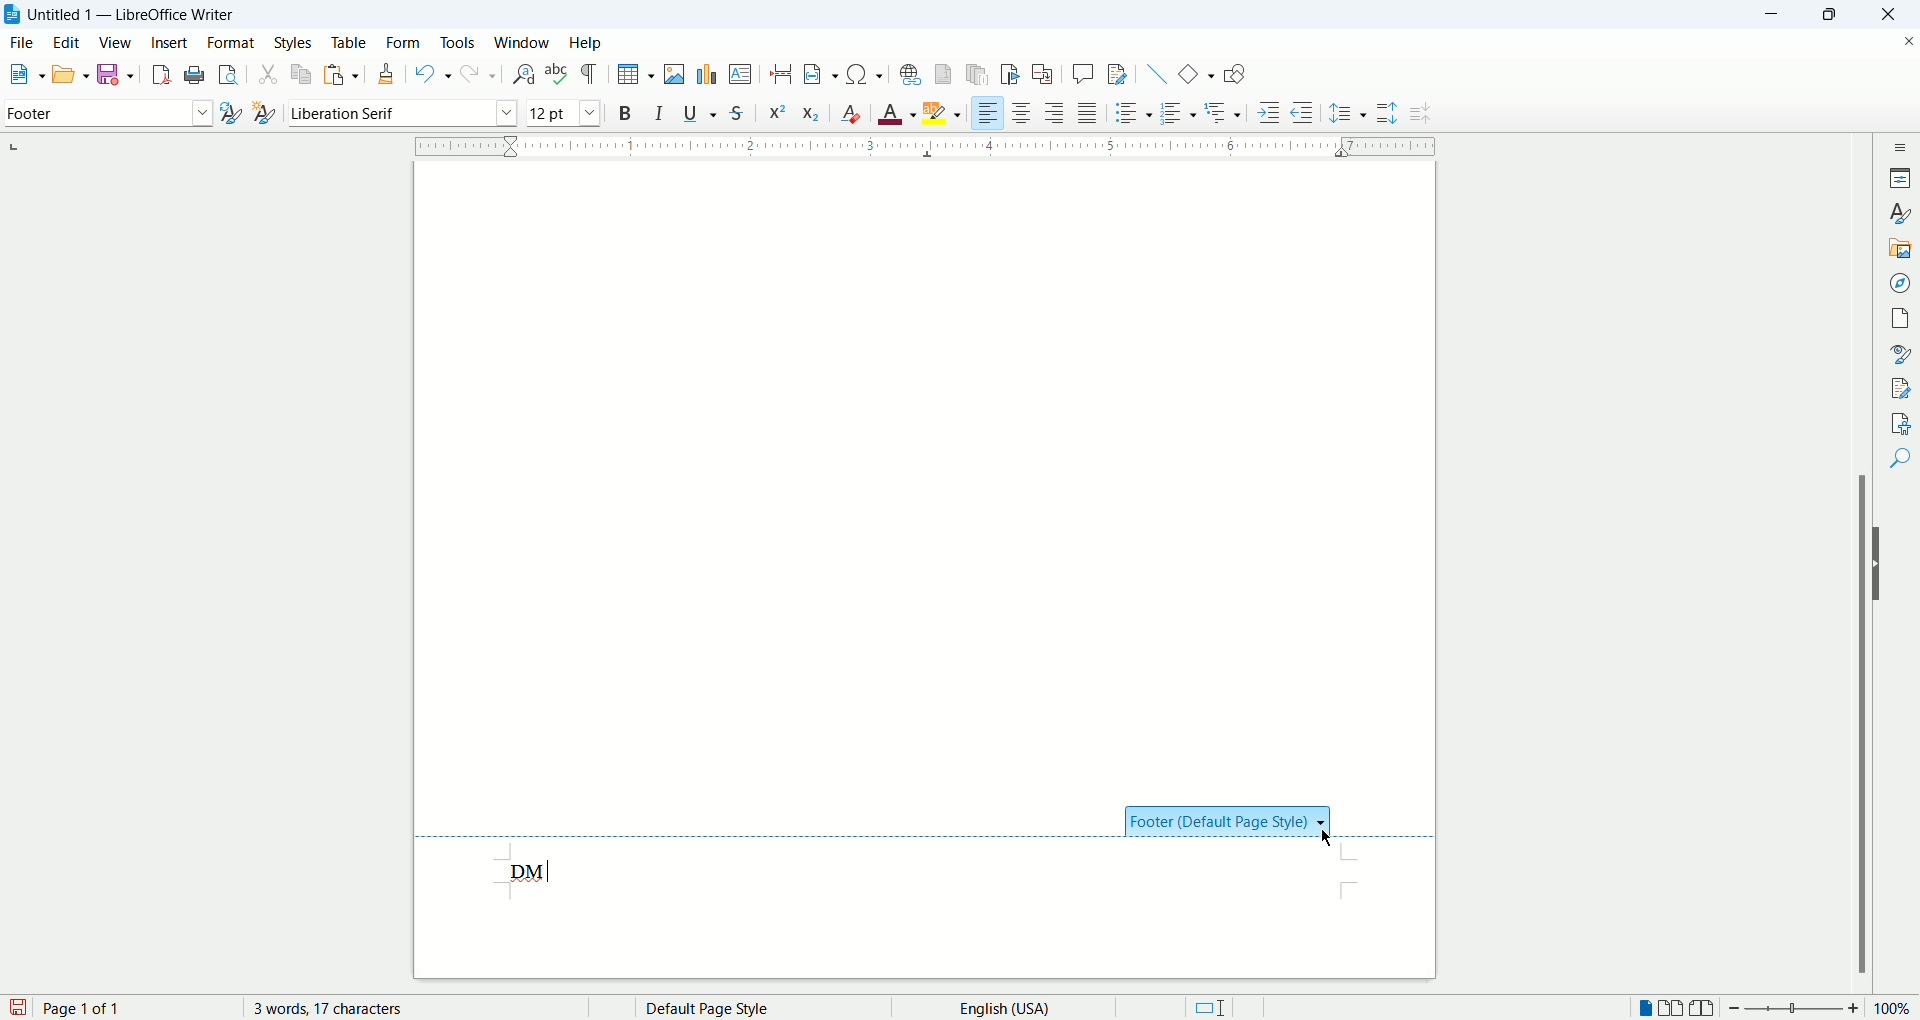 Image resolution: width=1920 pixels, height=1020 pixels. Describe the element at coordinates (69, 73) in the screenshot. I see `open` at that location.